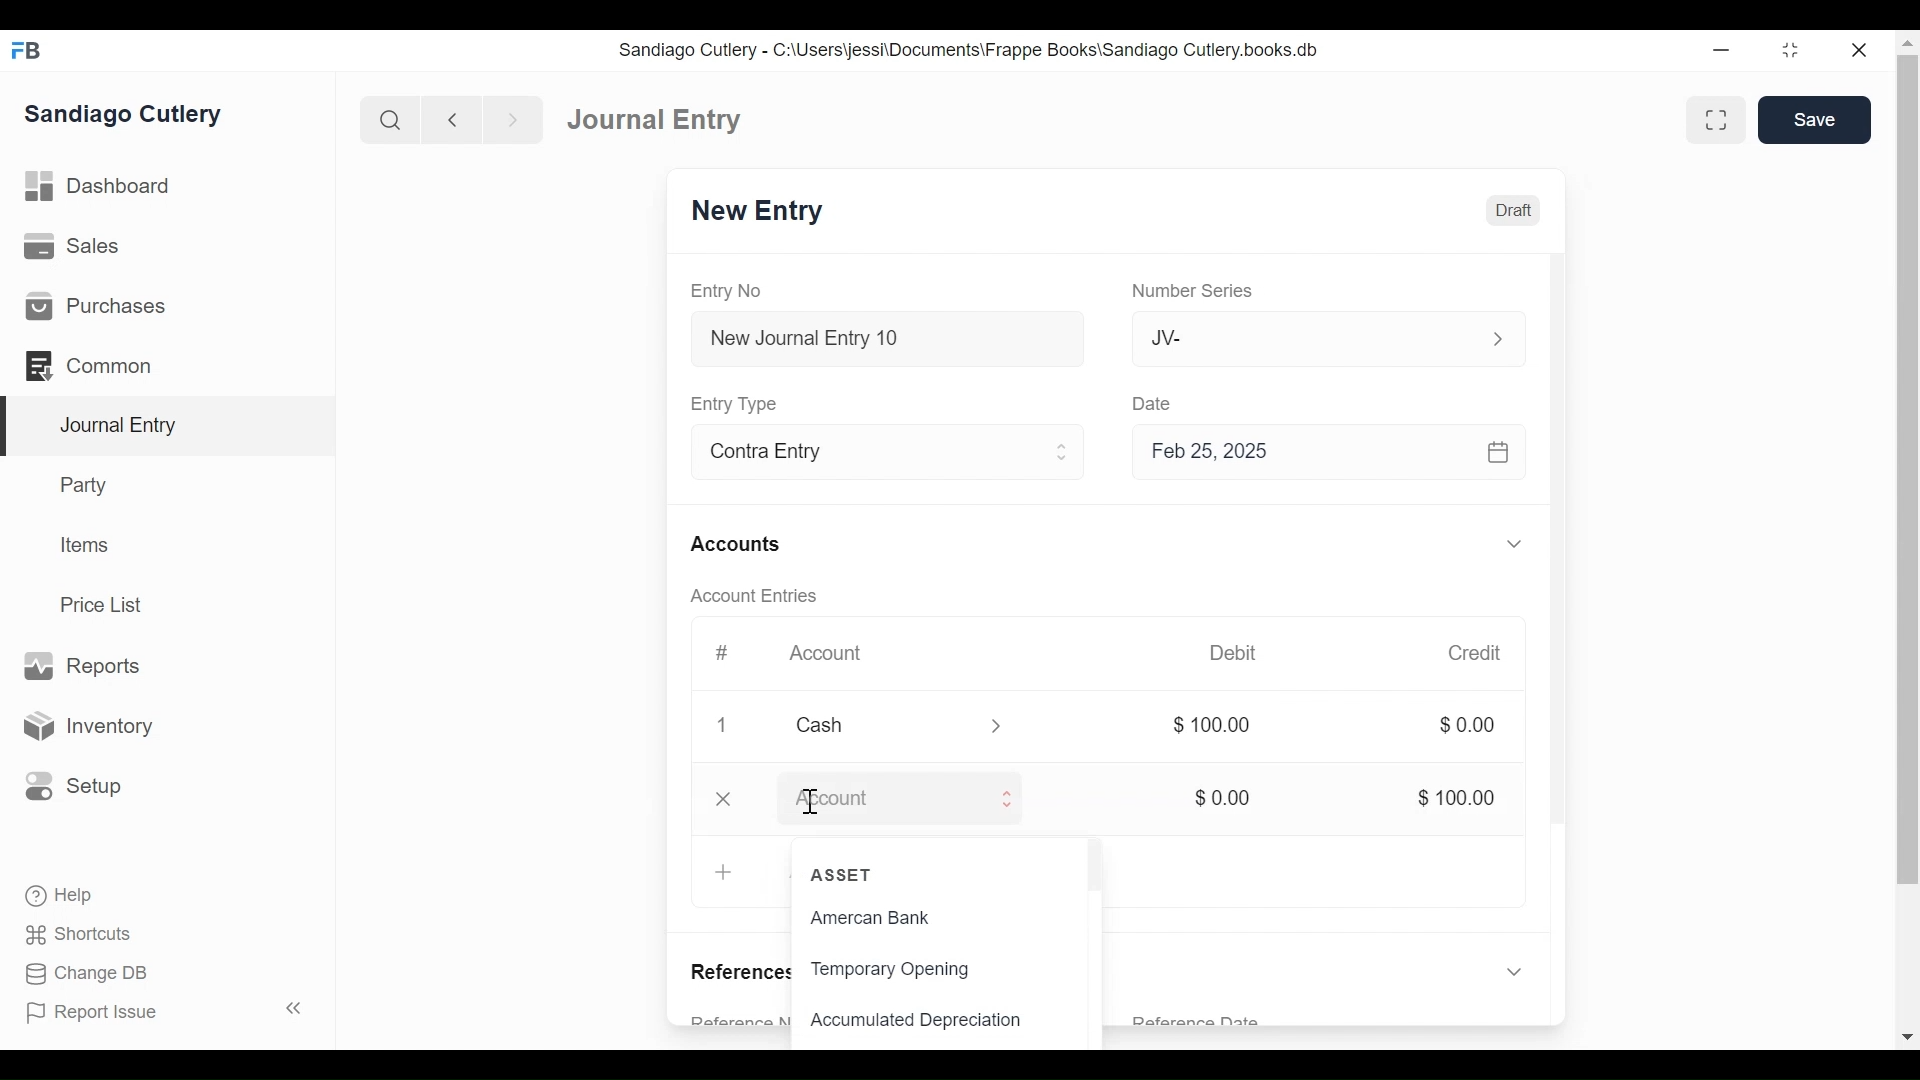 Image resolution: width=1920 pixels, height=1080 pixels. What do you see at coordinates (56, 893) in the screenshot?
I see `Help` at bounding box center [56, 893].